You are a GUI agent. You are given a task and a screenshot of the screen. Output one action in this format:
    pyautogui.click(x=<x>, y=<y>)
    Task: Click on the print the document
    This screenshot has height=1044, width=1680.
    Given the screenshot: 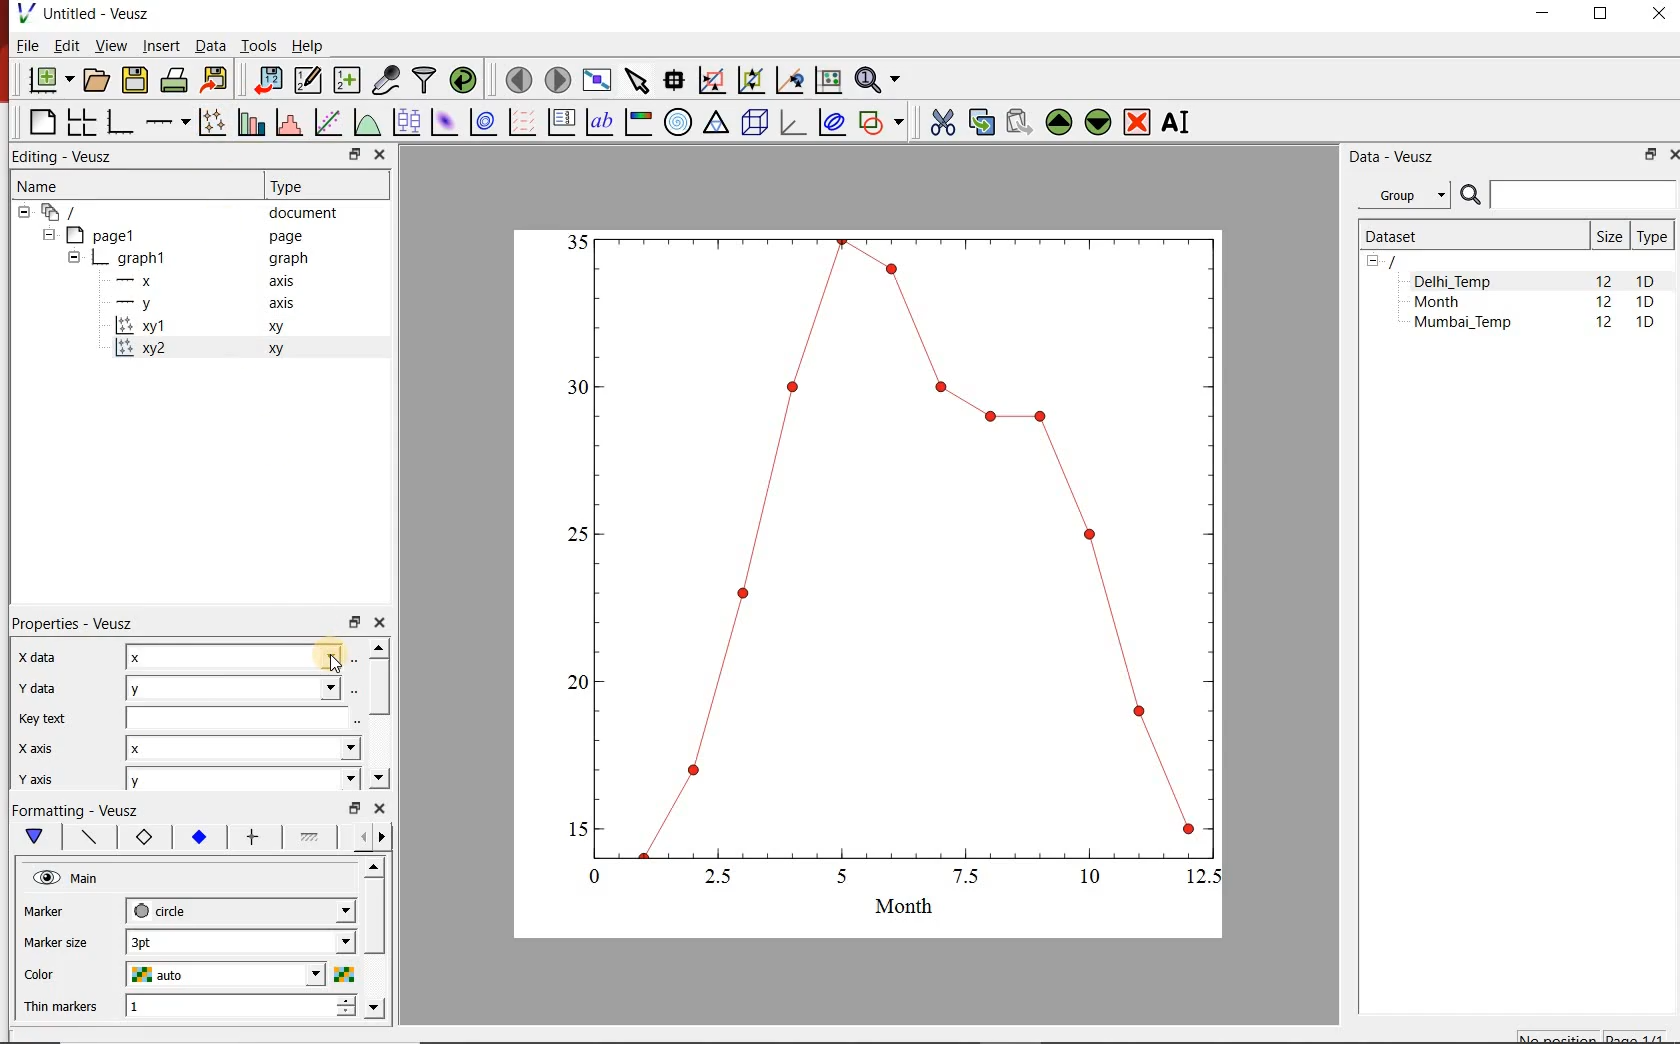 What is the action you would take?
    pyautogui.click(x=174, y=81)
    